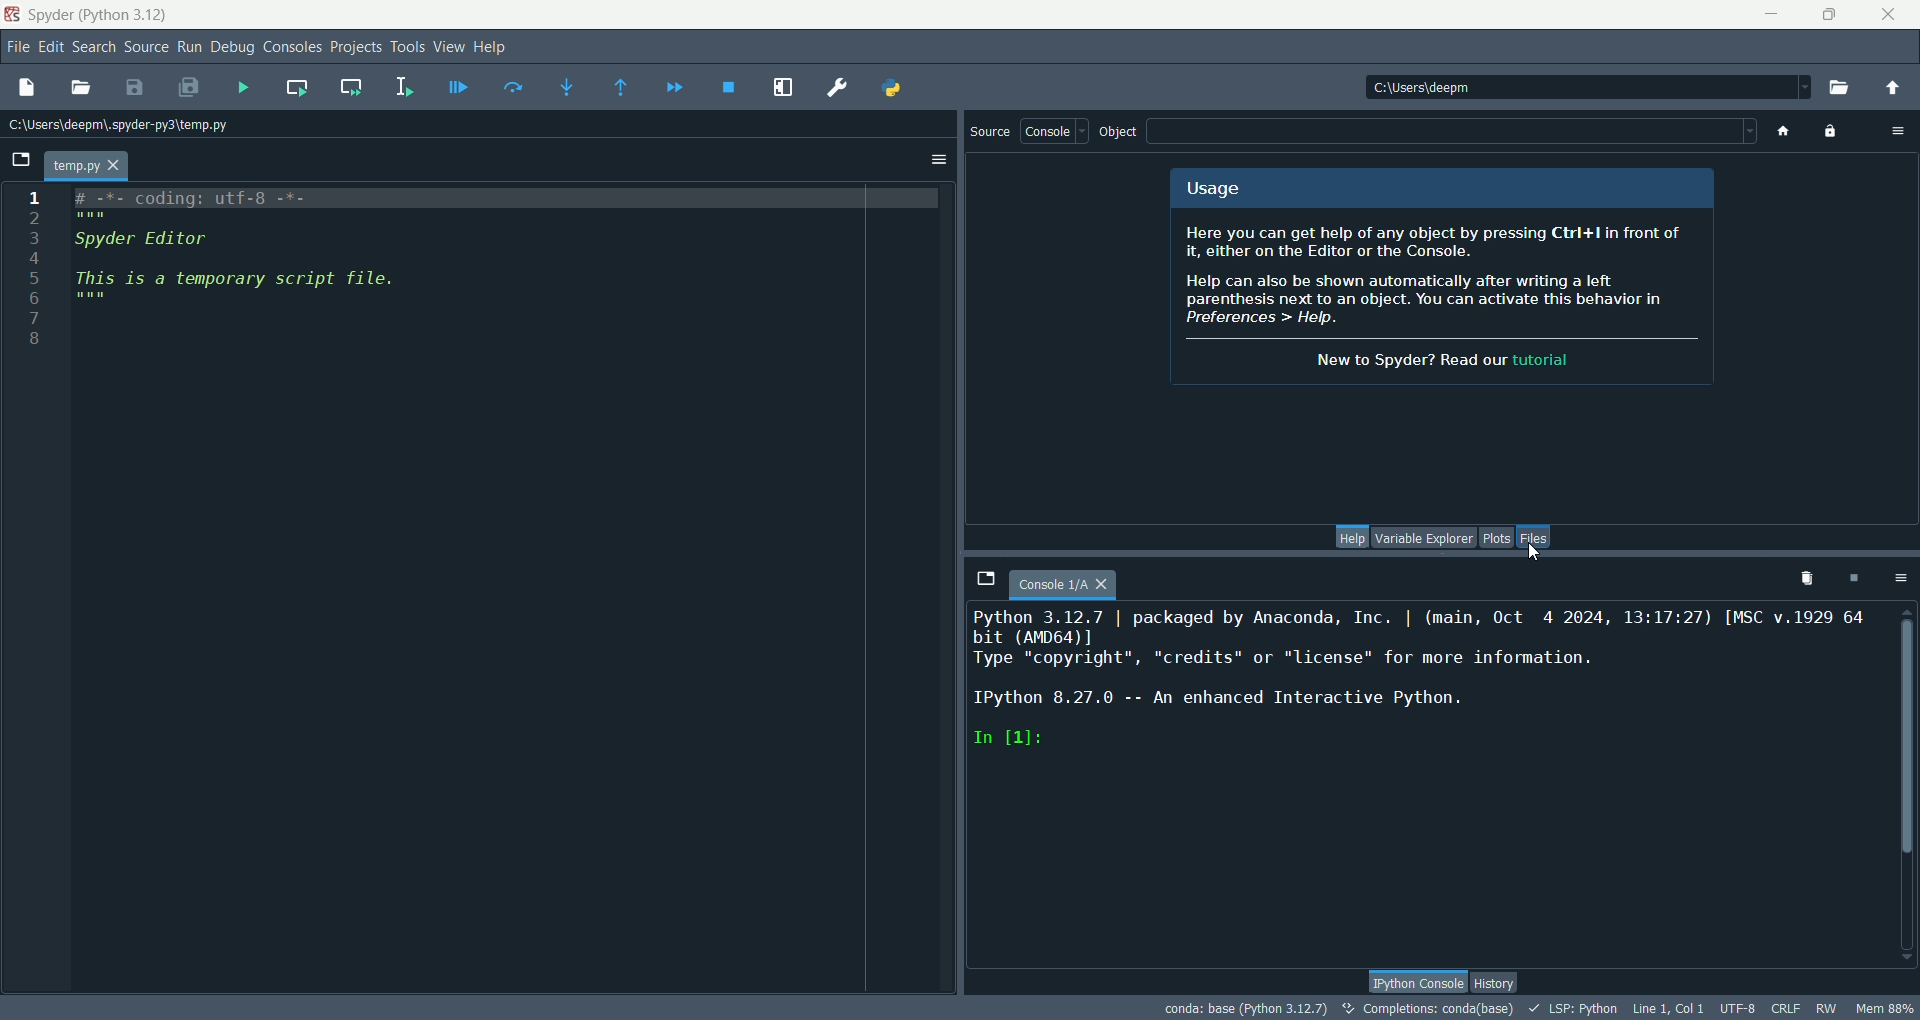 The width and height of the screenshot is (1920, 1020). Describe the element at coordinates (246, 258) in the screenshot. I see `script file` at that location.